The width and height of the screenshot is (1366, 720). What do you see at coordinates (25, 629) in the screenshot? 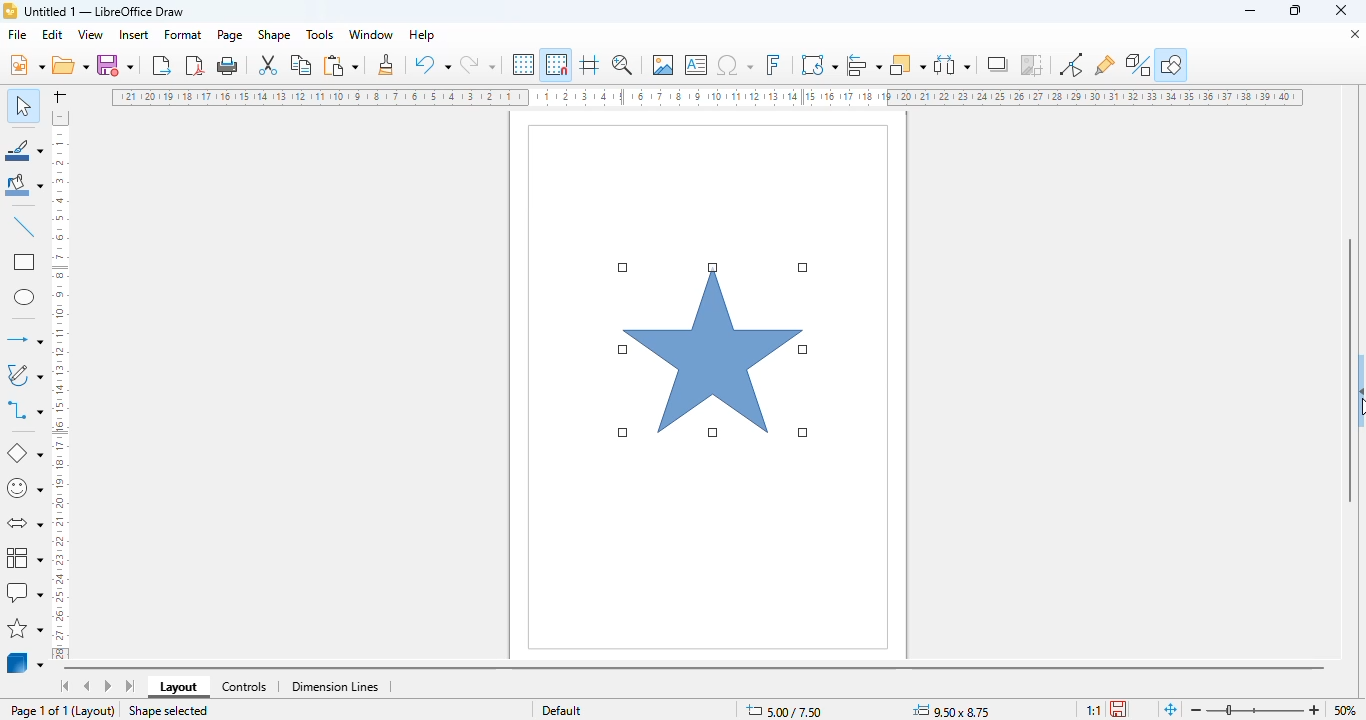
I see `stars and banners` at bounding box center [25, 629].